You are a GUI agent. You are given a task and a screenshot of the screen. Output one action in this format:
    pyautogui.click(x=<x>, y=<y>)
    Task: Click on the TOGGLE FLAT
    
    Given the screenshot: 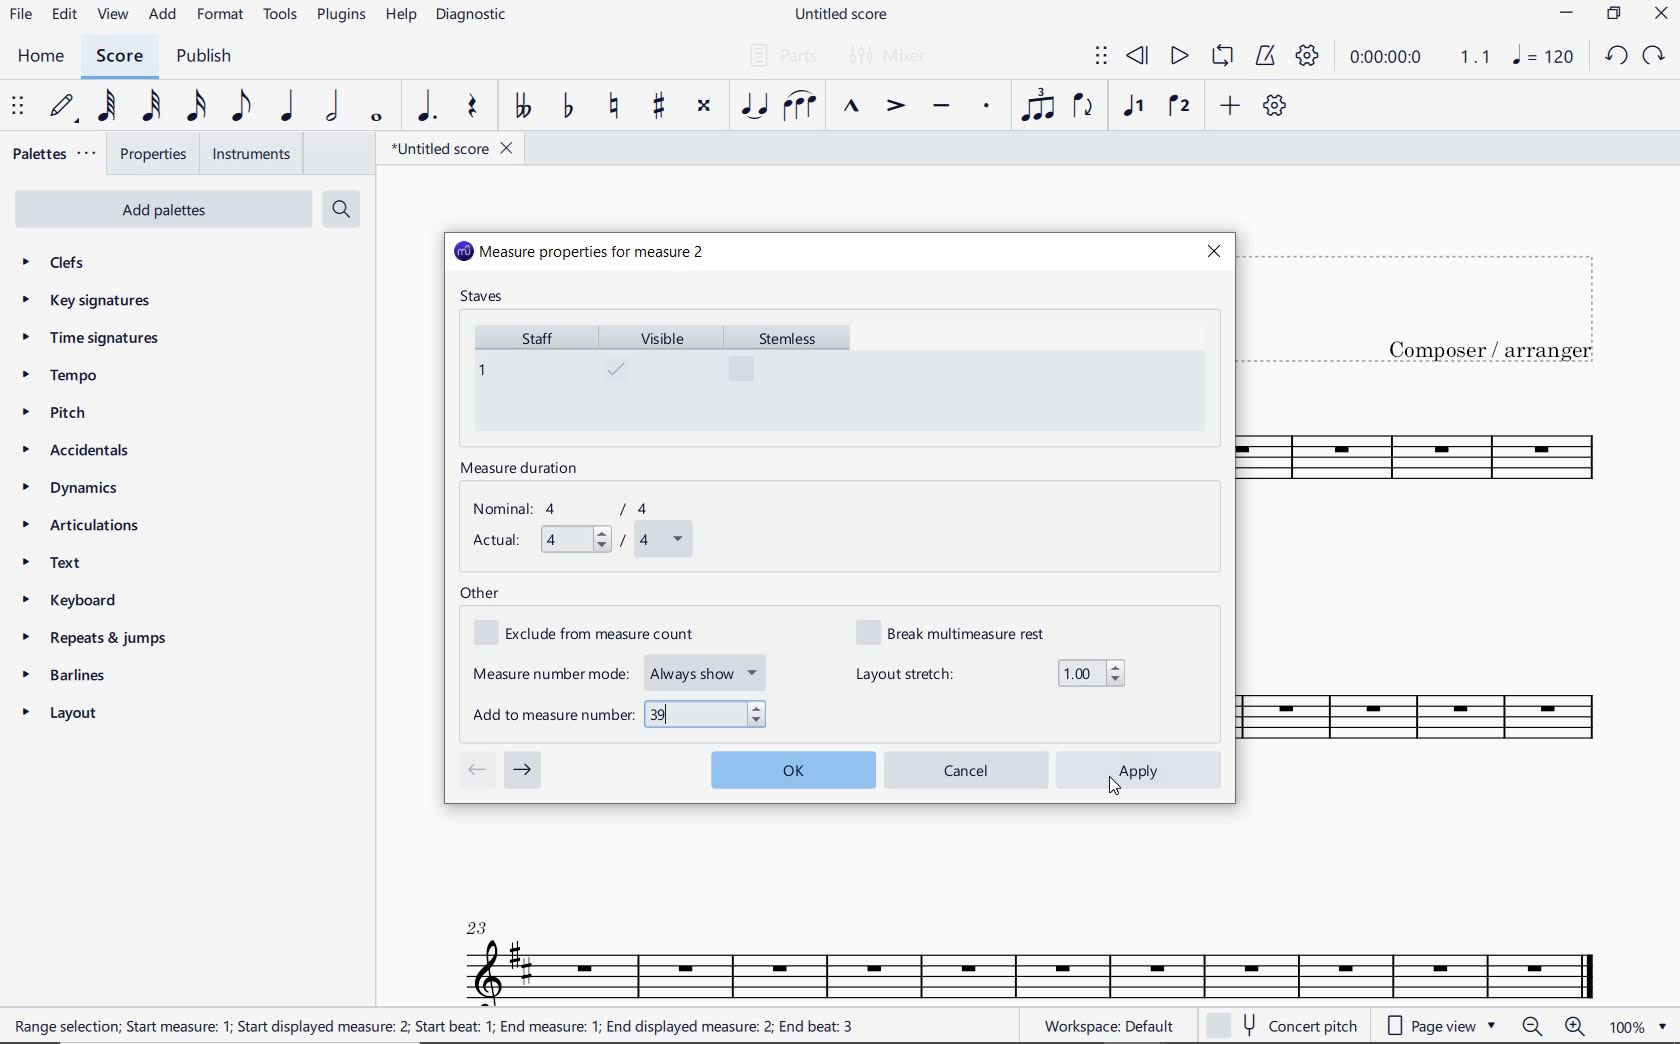 What is the action you would take?
    pyautogui.click(x=569, y=108)
    